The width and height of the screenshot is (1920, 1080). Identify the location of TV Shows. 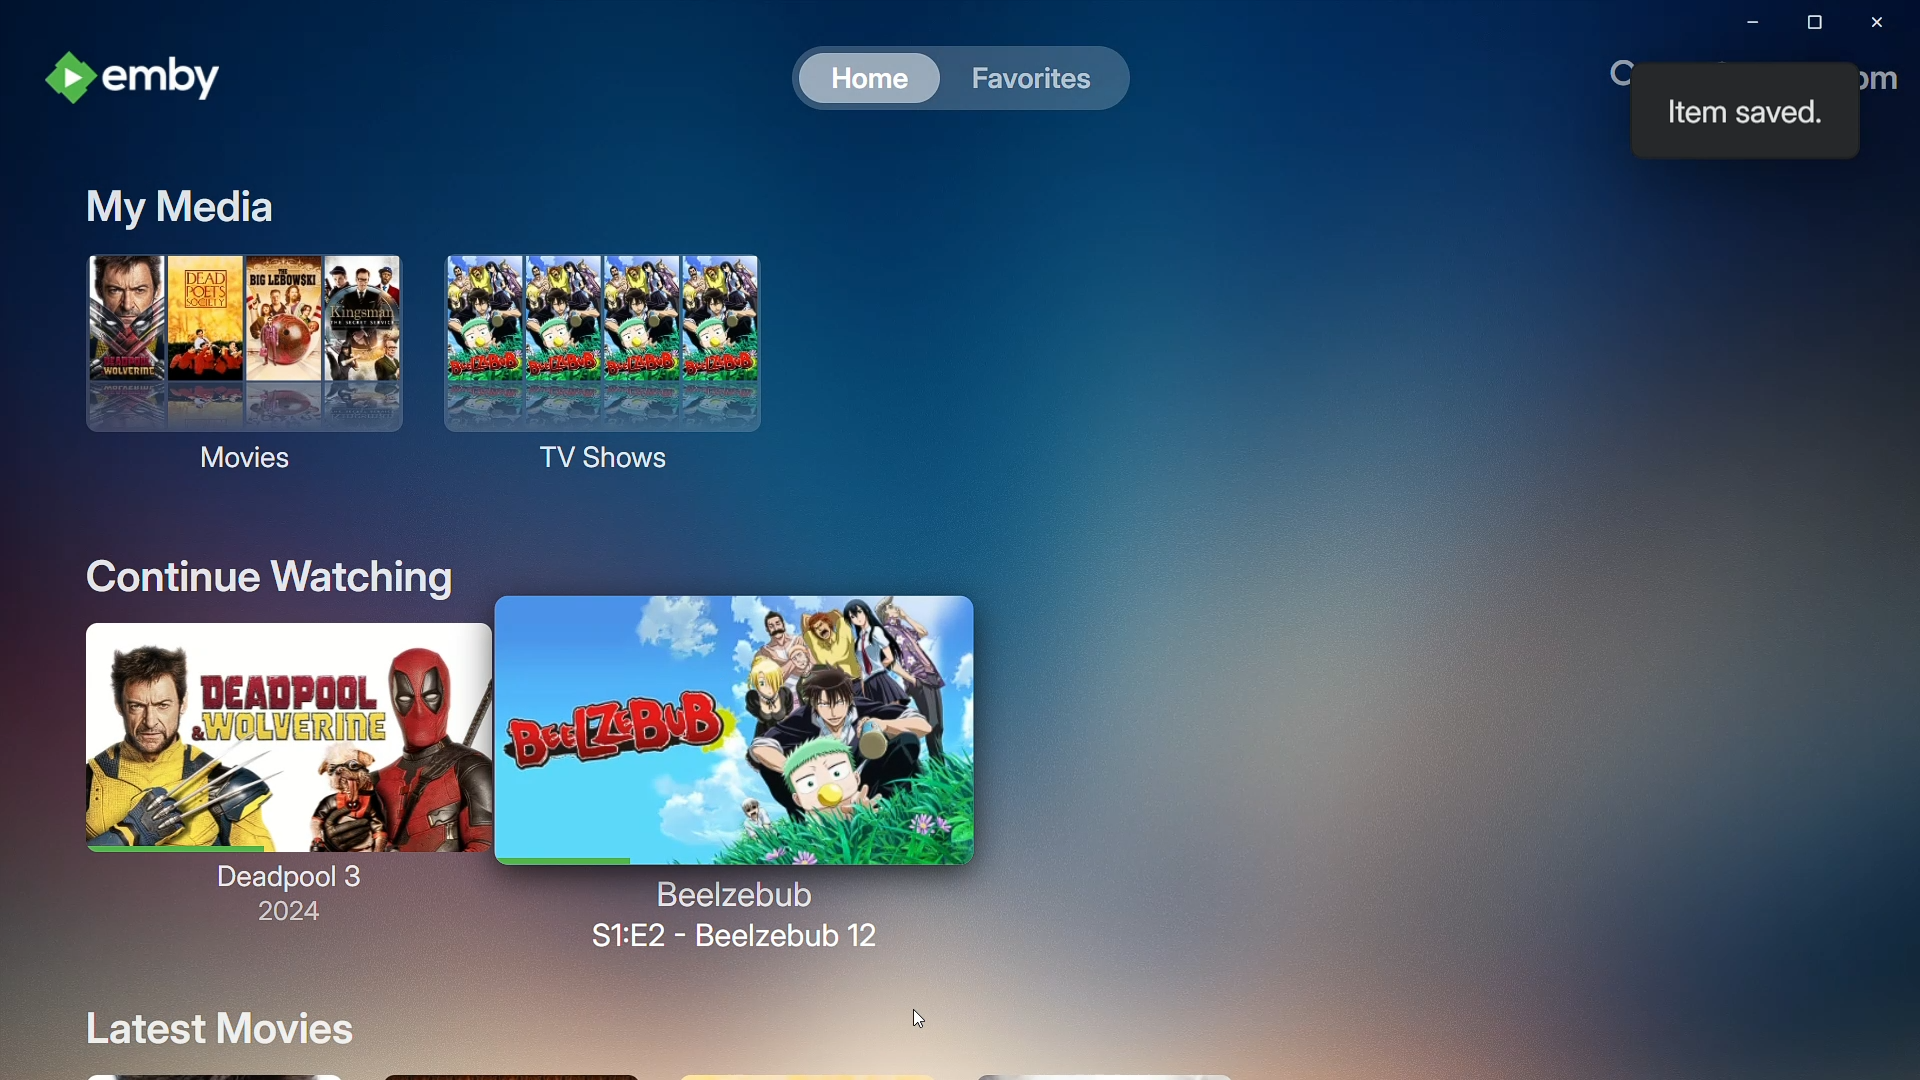
(633, 371).